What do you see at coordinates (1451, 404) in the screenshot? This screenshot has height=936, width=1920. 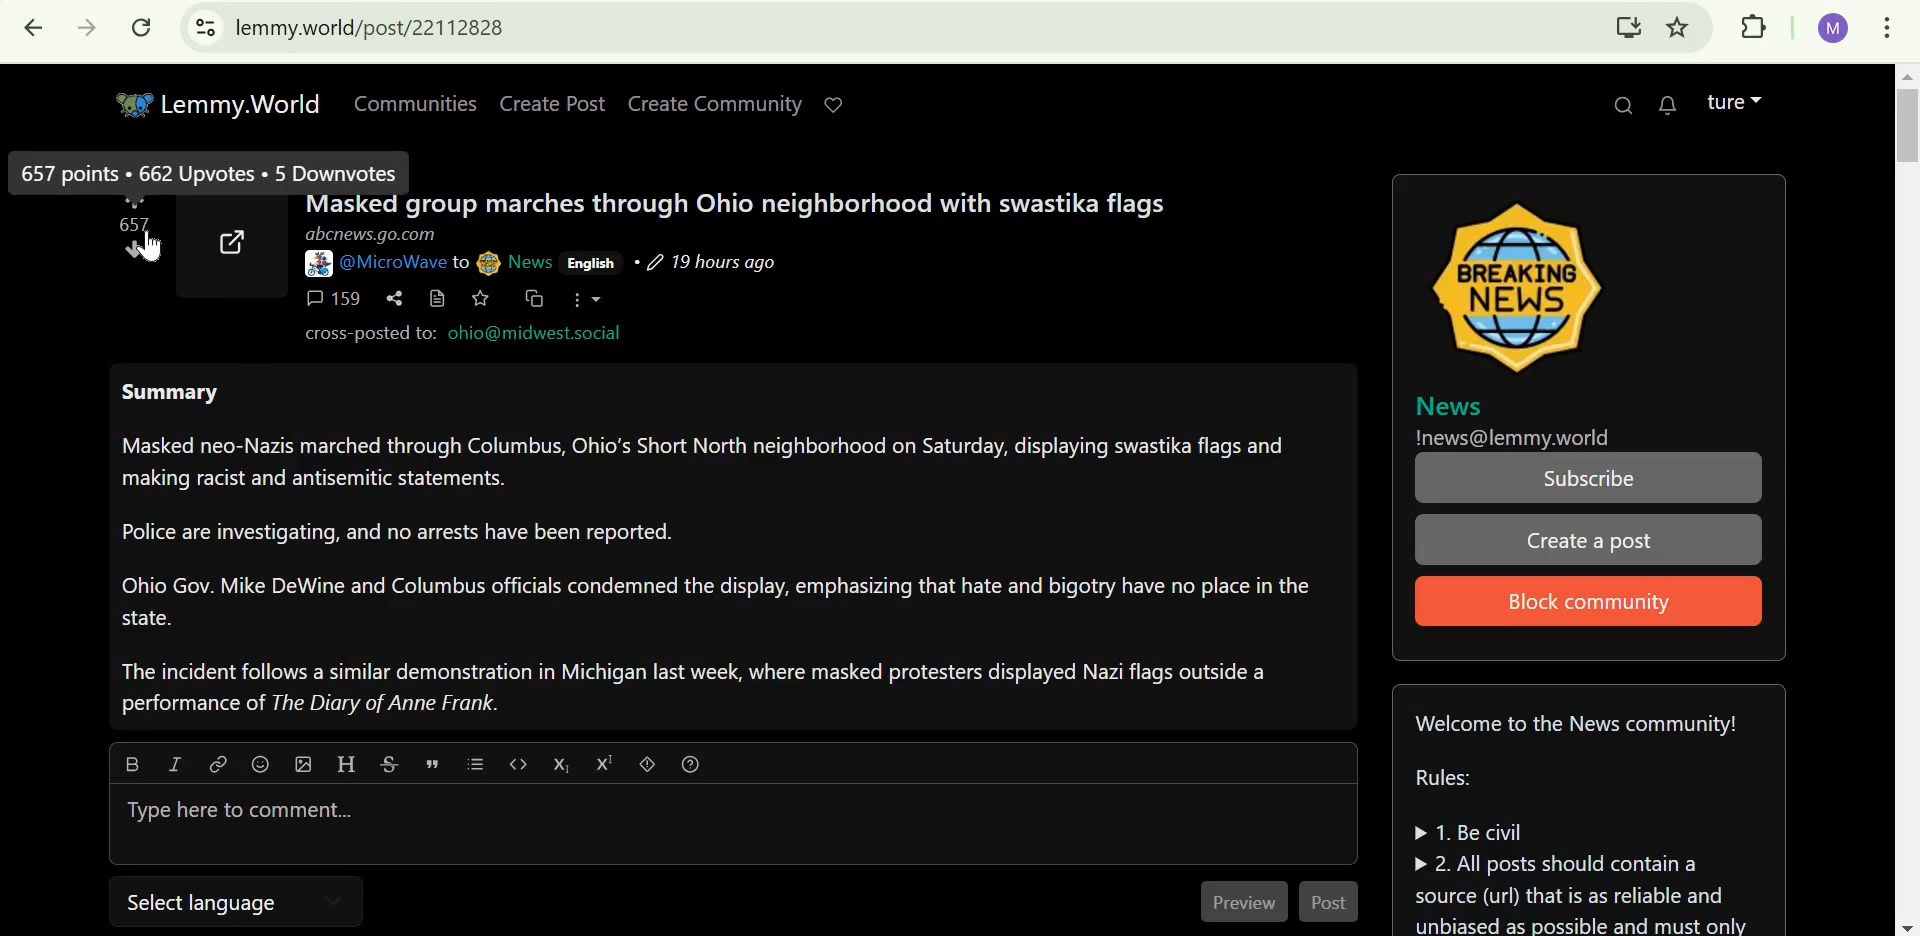 I see `News` at bounding box center [1451, 404].